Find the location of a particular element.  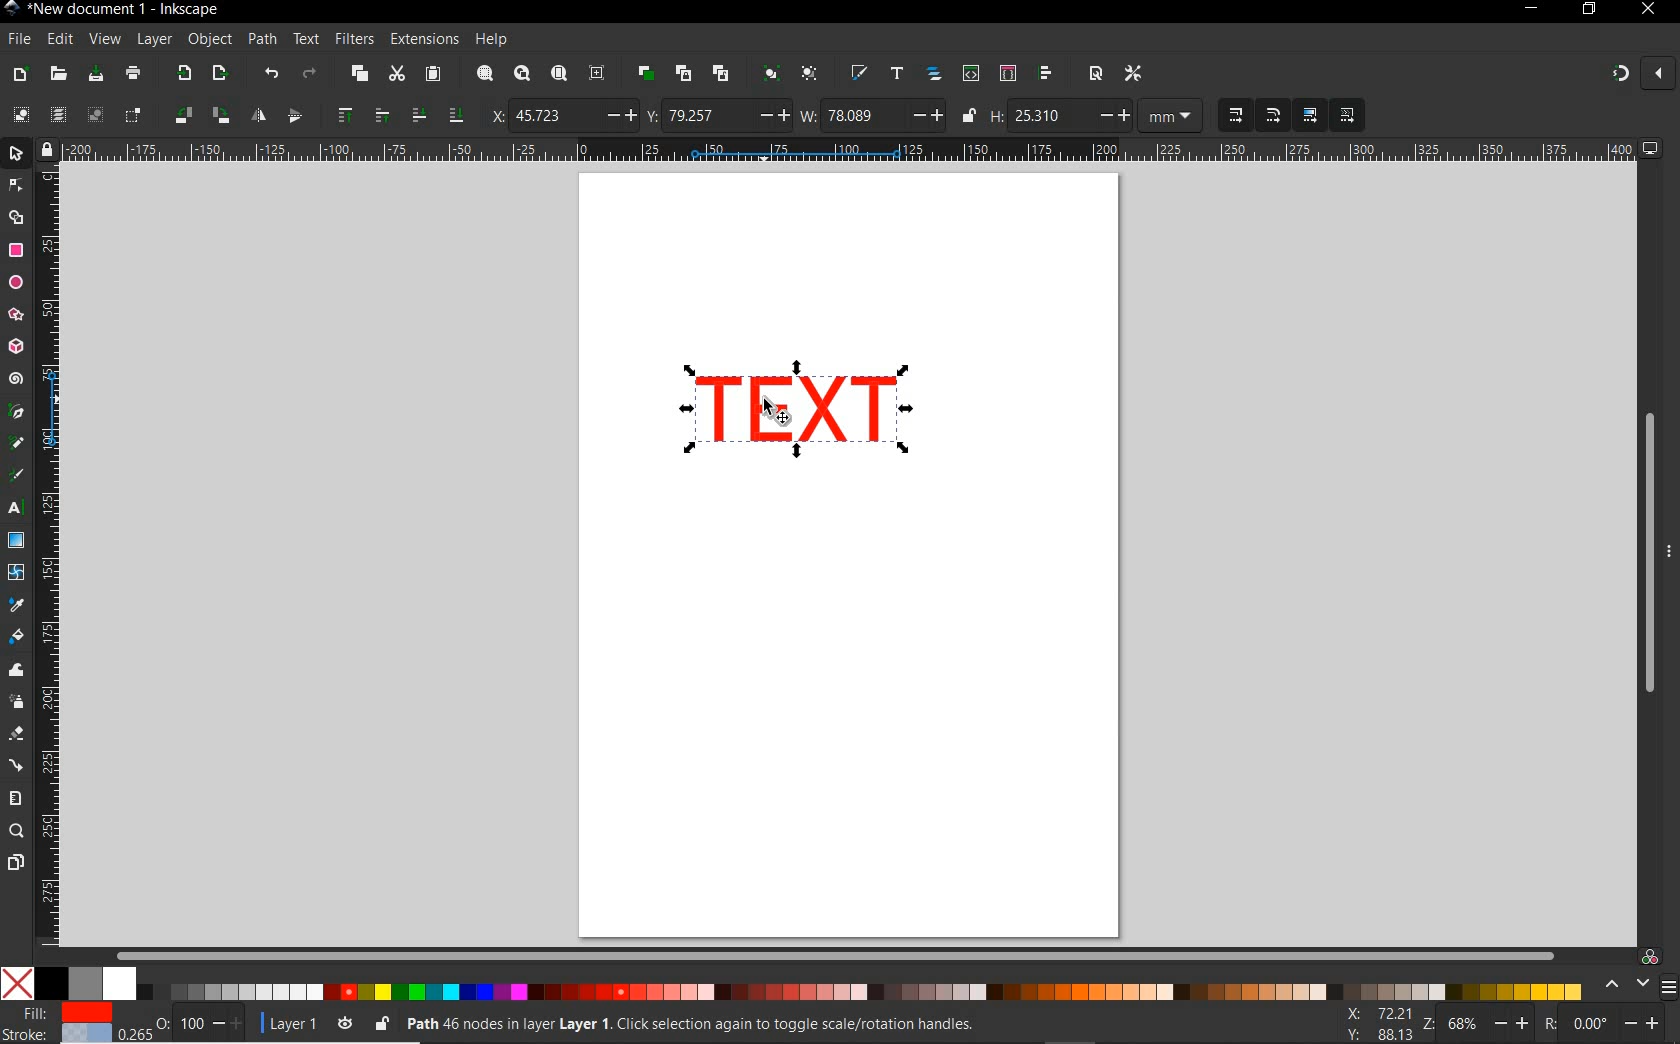

EXTENSIONS is located at coordinates (422, 38).